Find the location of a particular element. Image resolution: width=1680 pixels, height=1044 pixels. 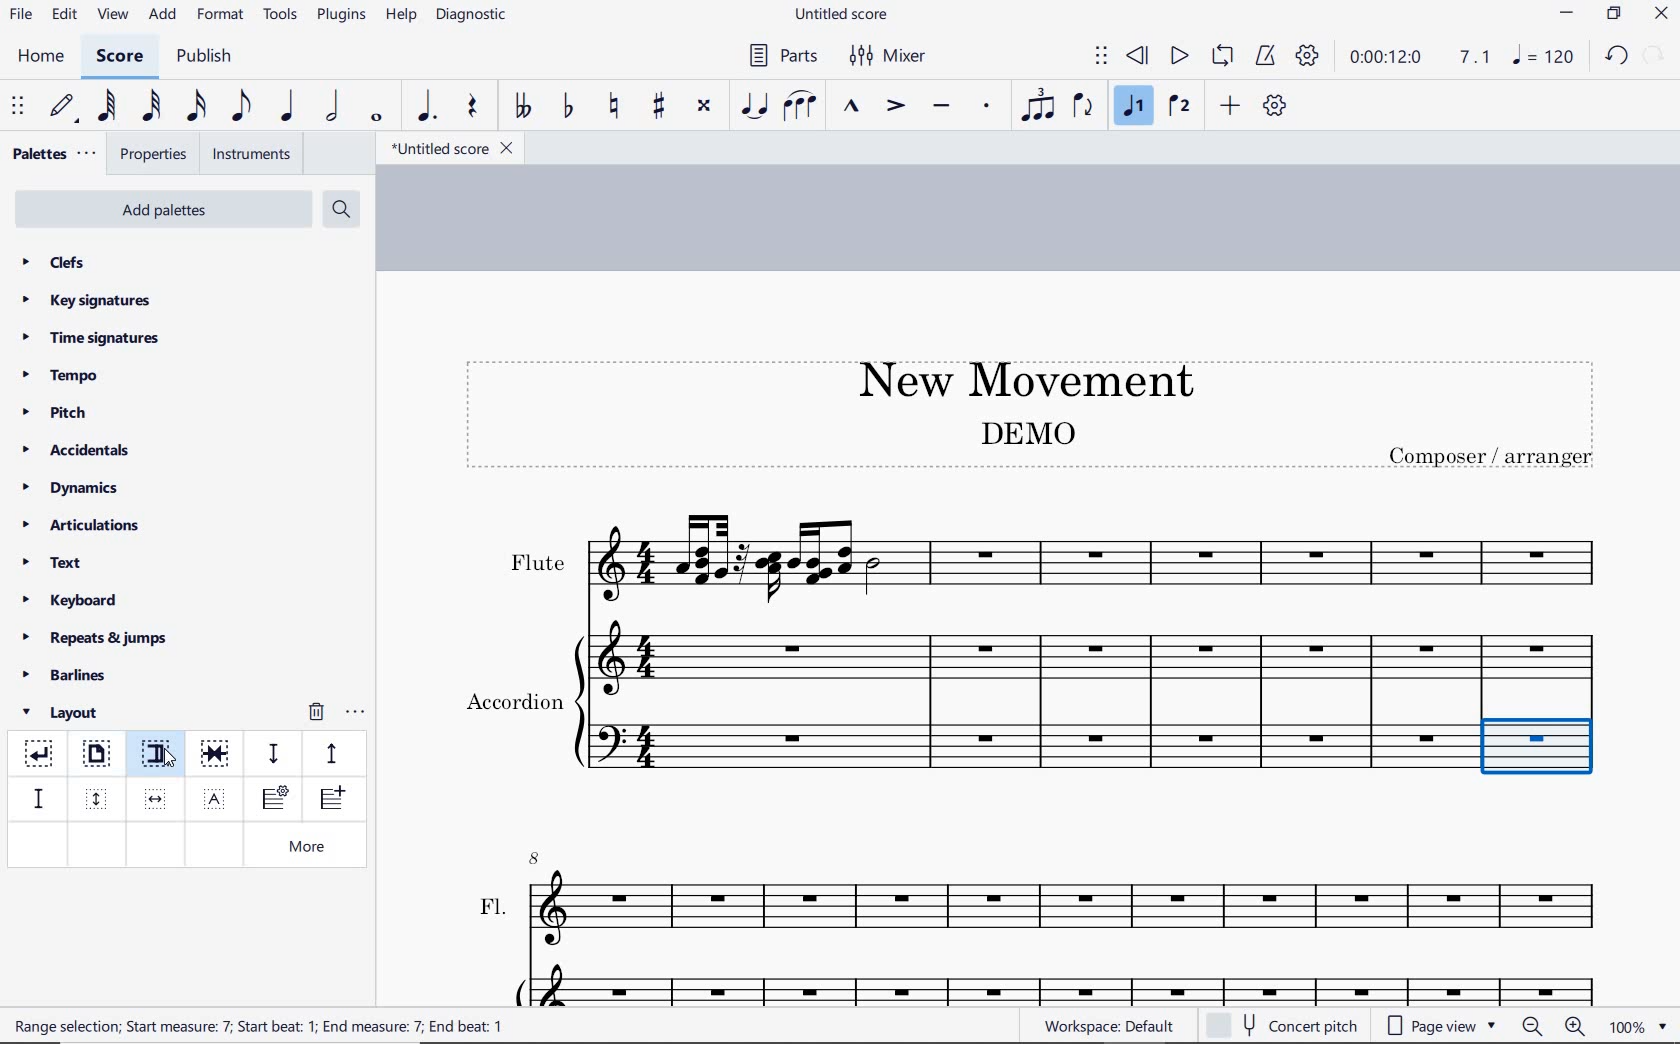

properties is located at coordinates (155, 156).